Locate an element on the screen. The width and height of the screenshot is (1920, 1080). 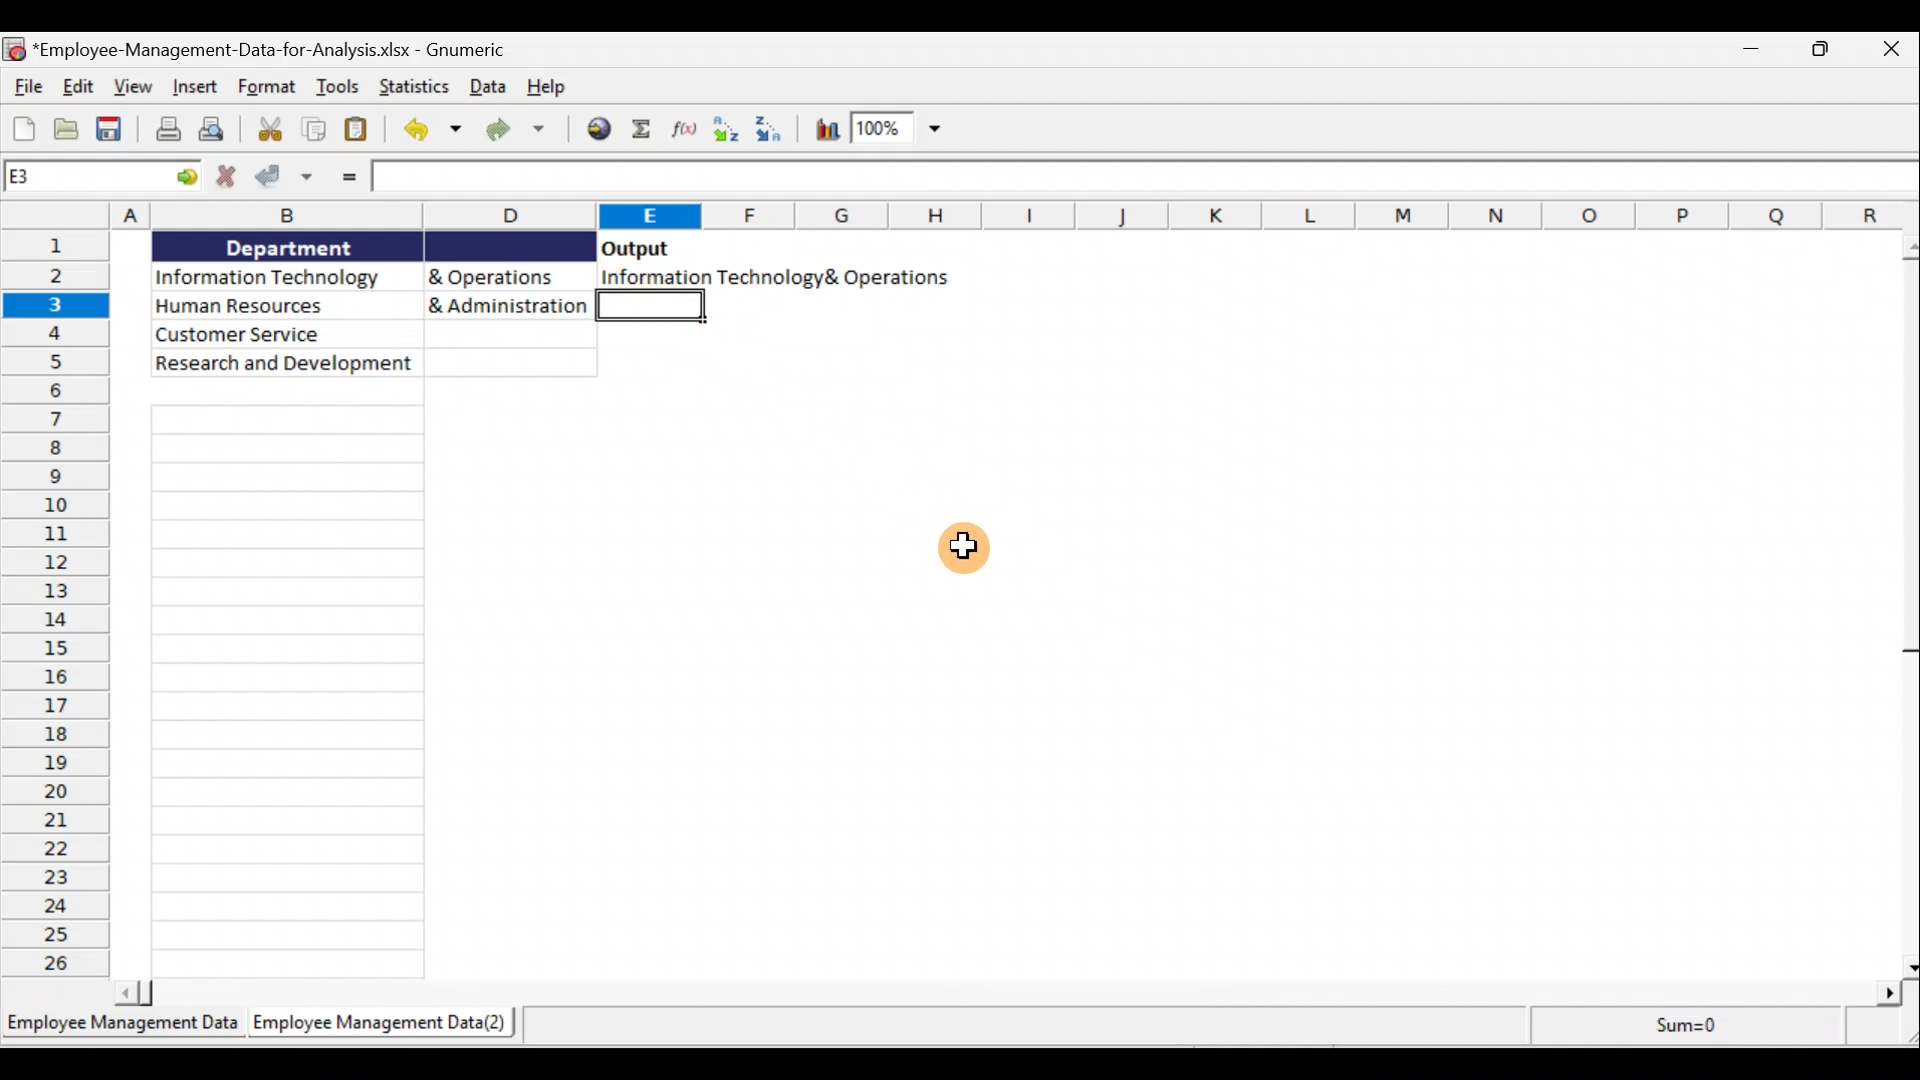
Copy the selection is located at coordinates (315, 130).